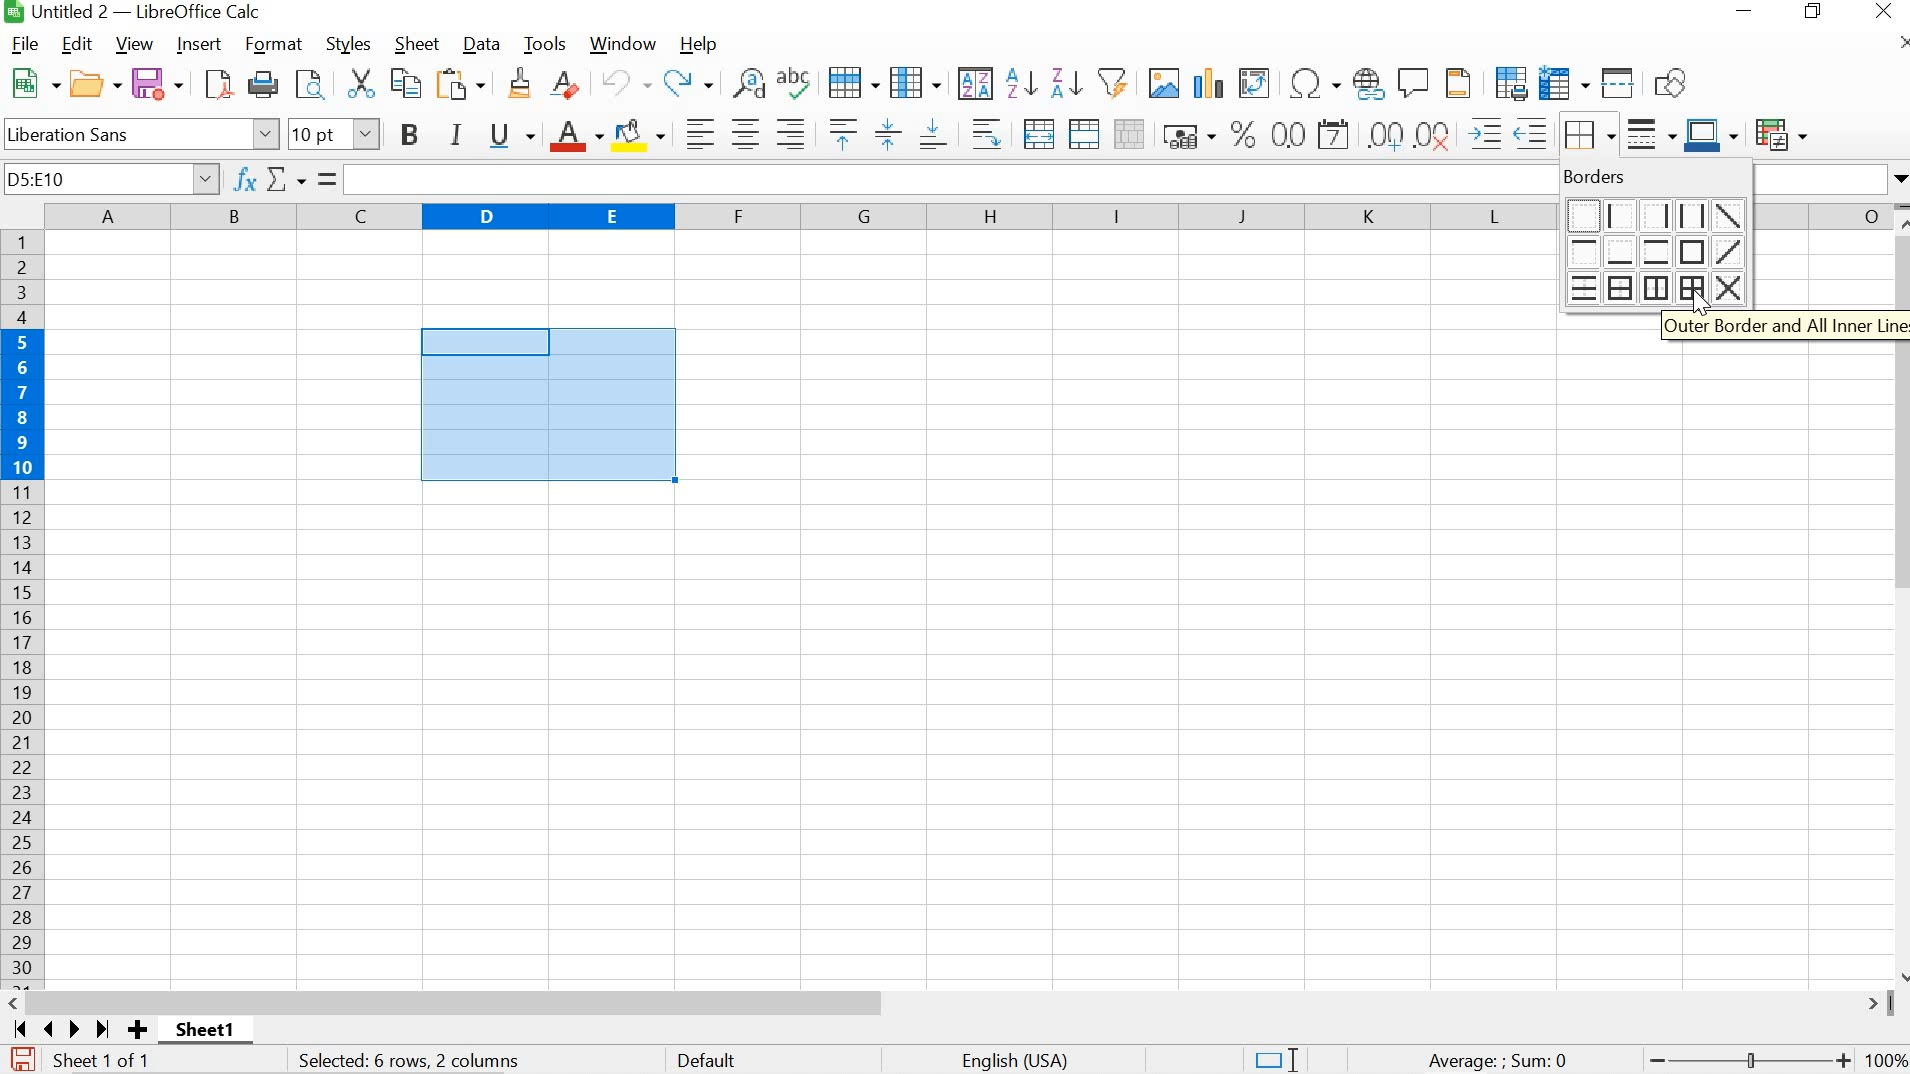  Describe the element at coordinates (478, 43) in the screenshot. I see `DATA` at that location.